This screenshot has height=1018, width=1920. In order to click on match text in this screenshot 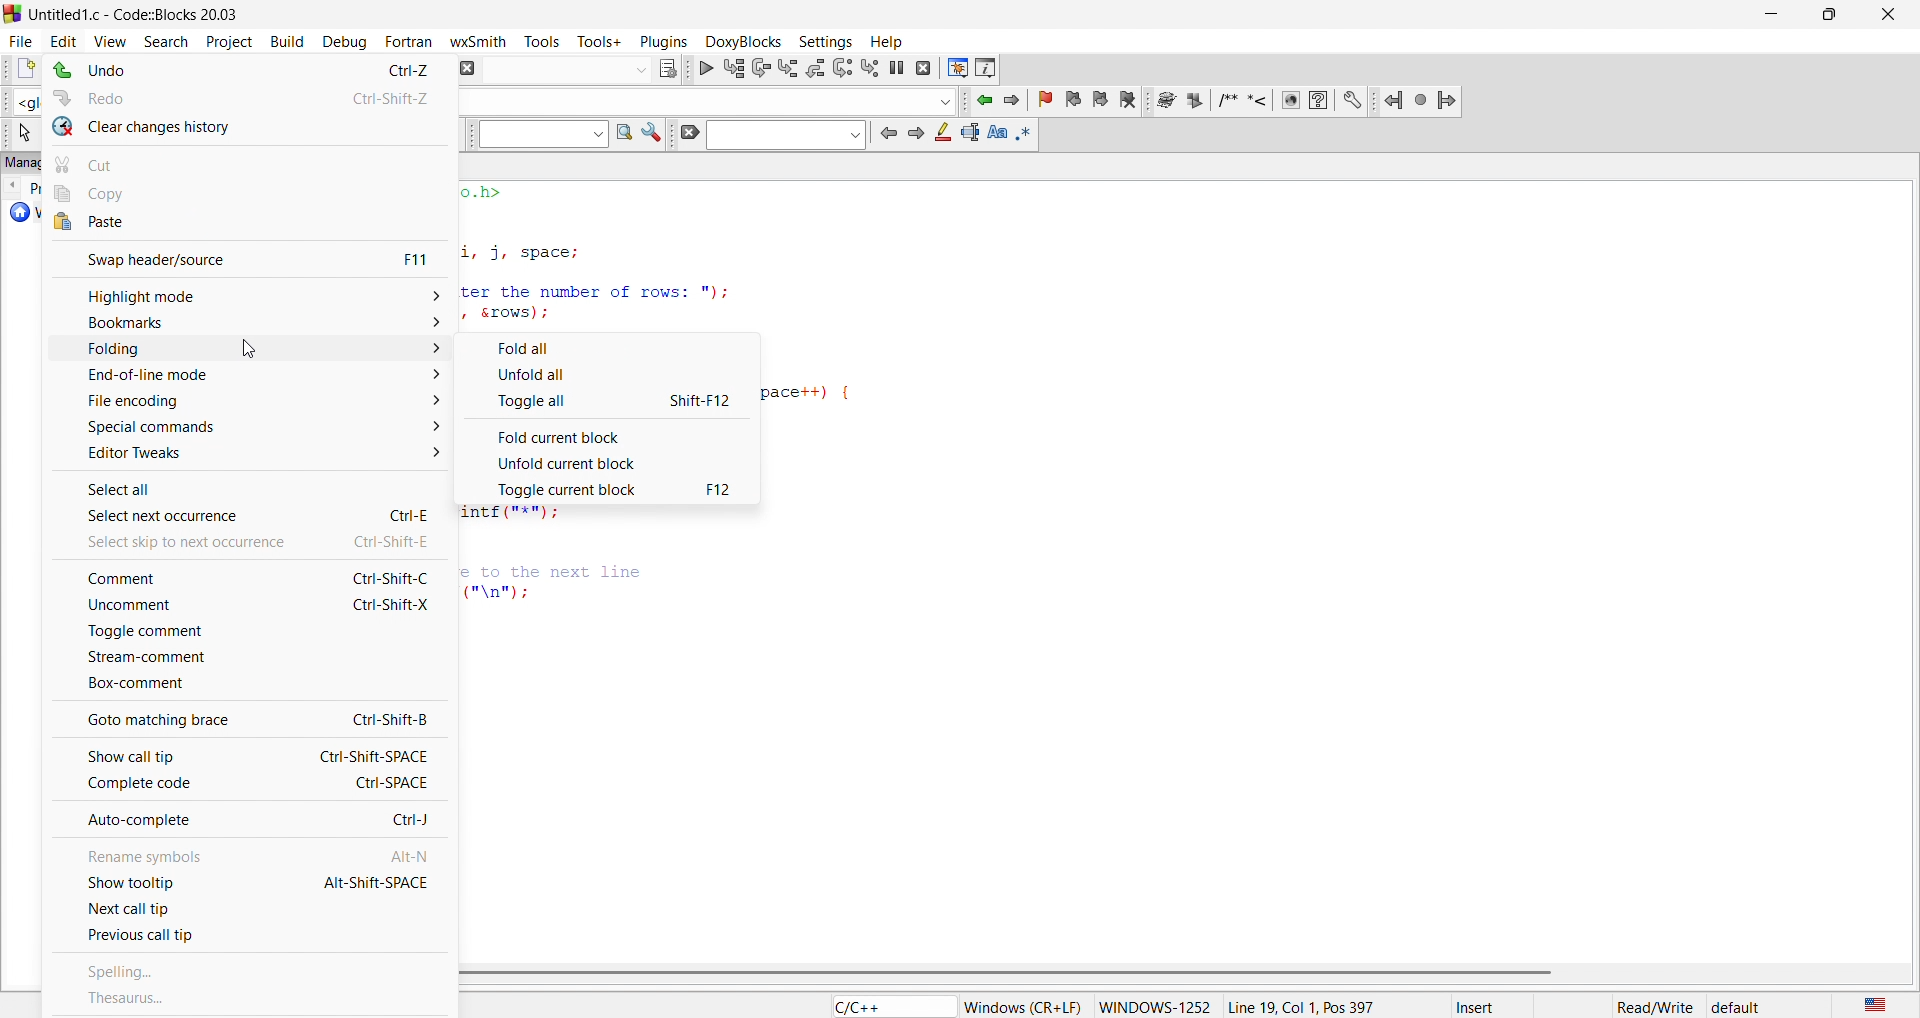, I will do `click(995, 132)`.